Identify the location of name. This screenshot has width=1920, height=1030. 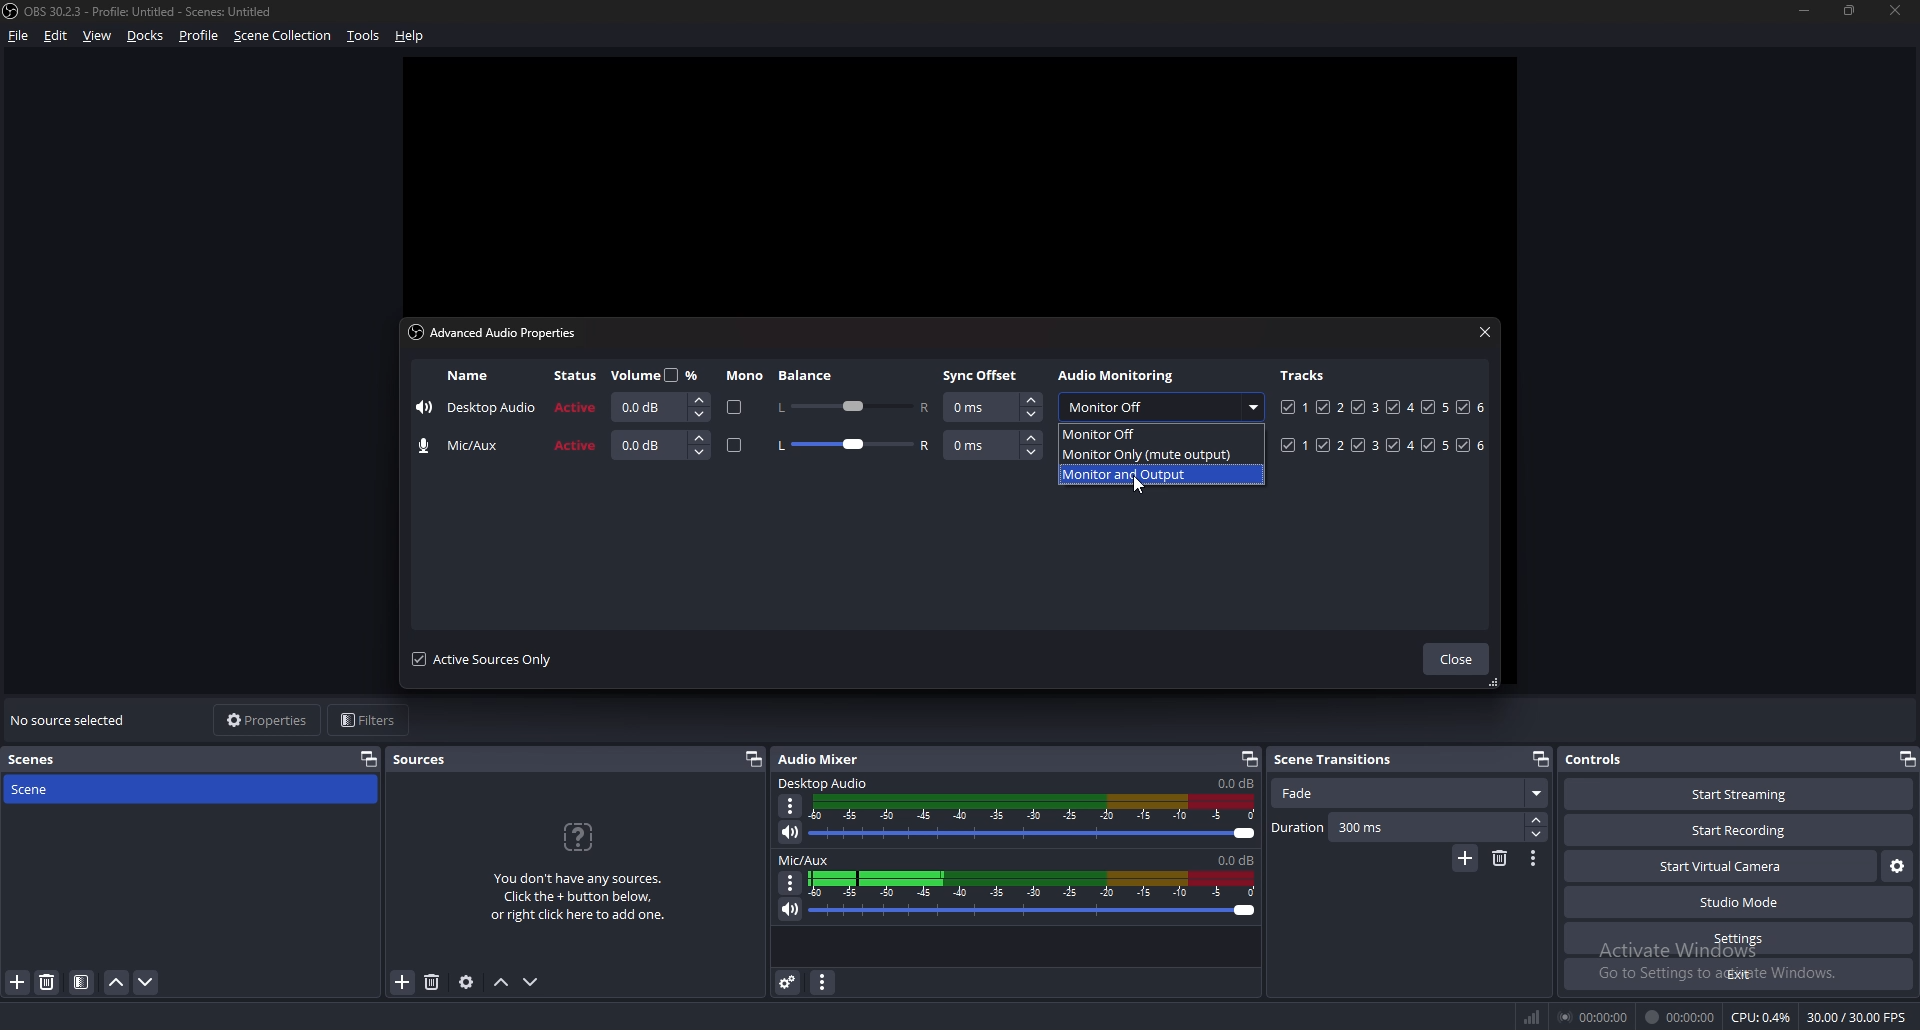
(468, 376).